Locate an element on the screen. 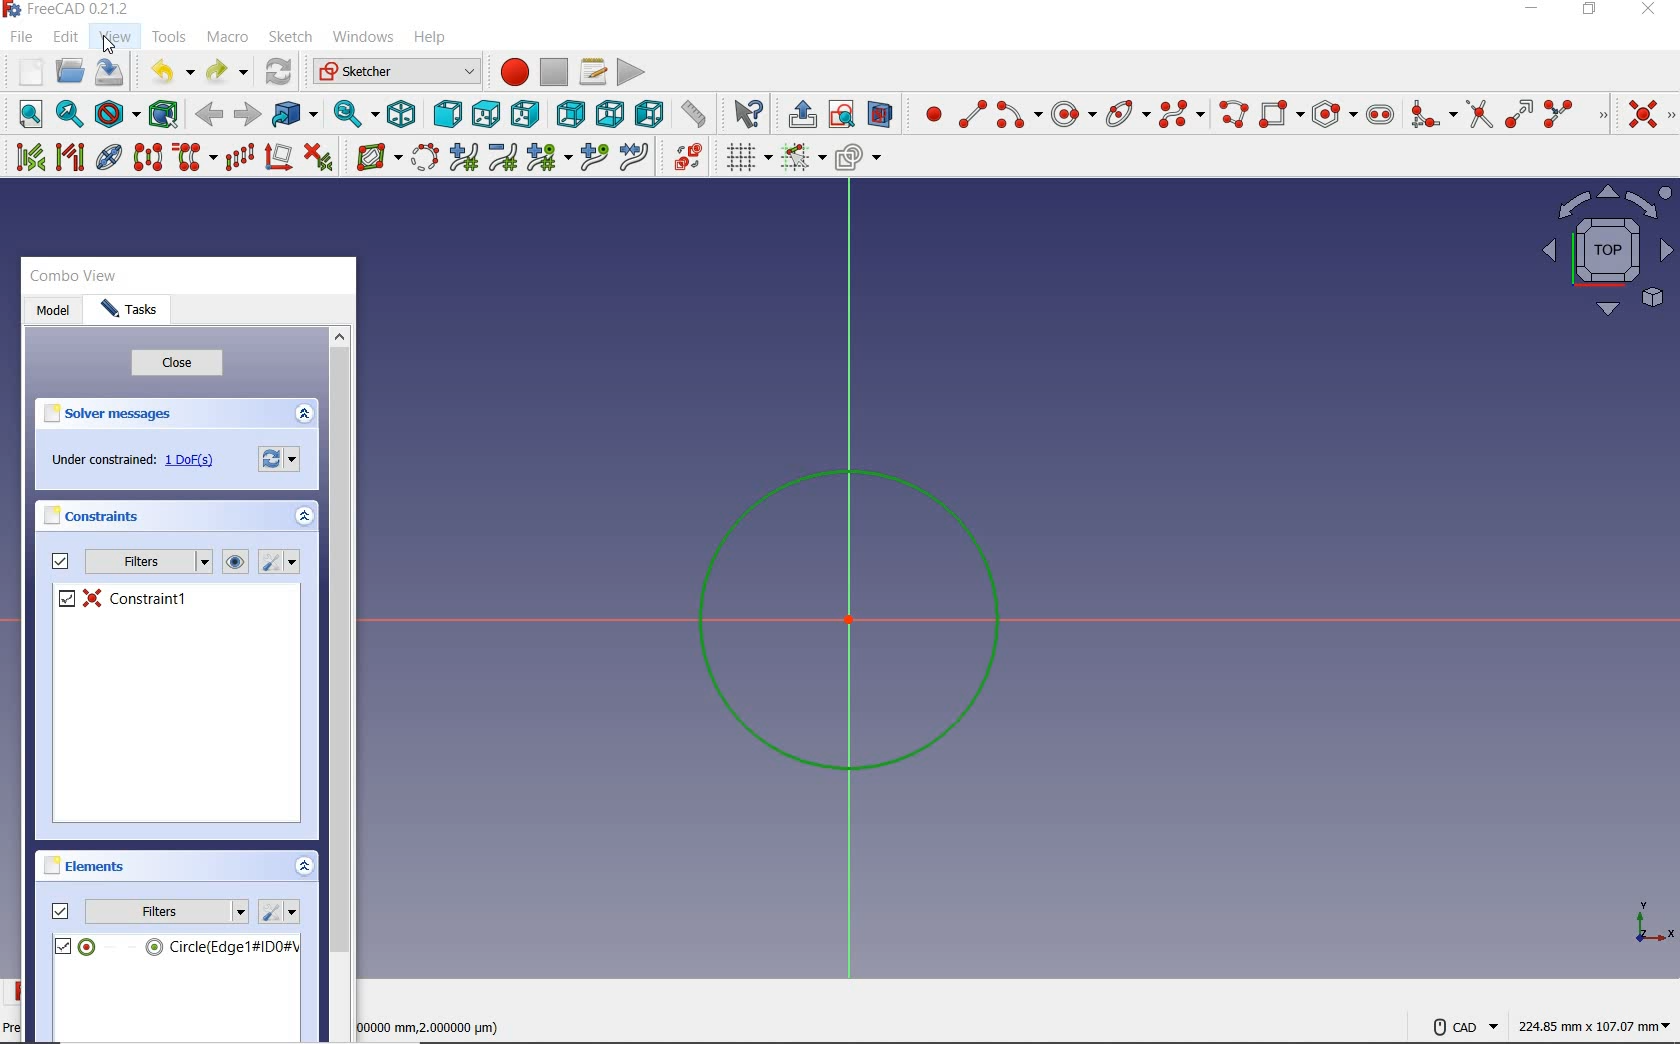 This screenshot has height=1044, width=1680. solver messages is located at coordinates (119, 413).